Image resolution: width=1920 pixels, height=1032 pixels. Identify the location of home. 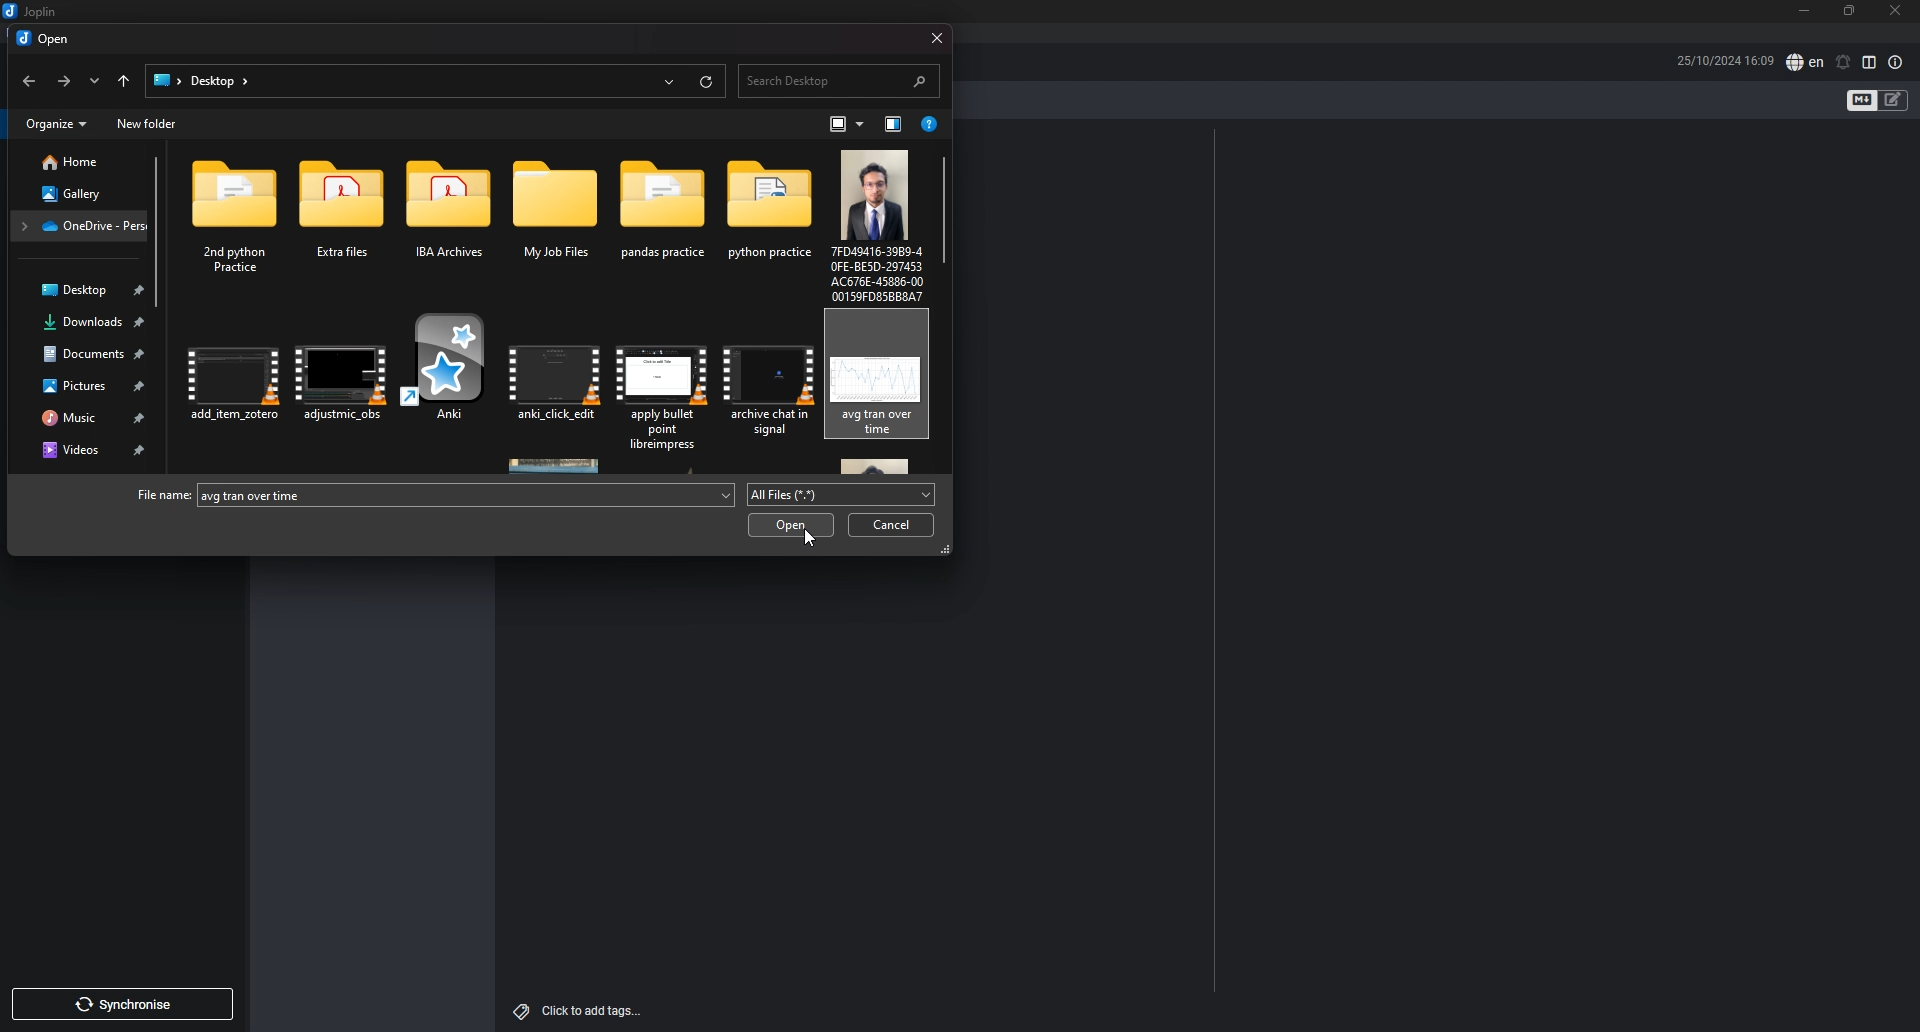
(73, 162).